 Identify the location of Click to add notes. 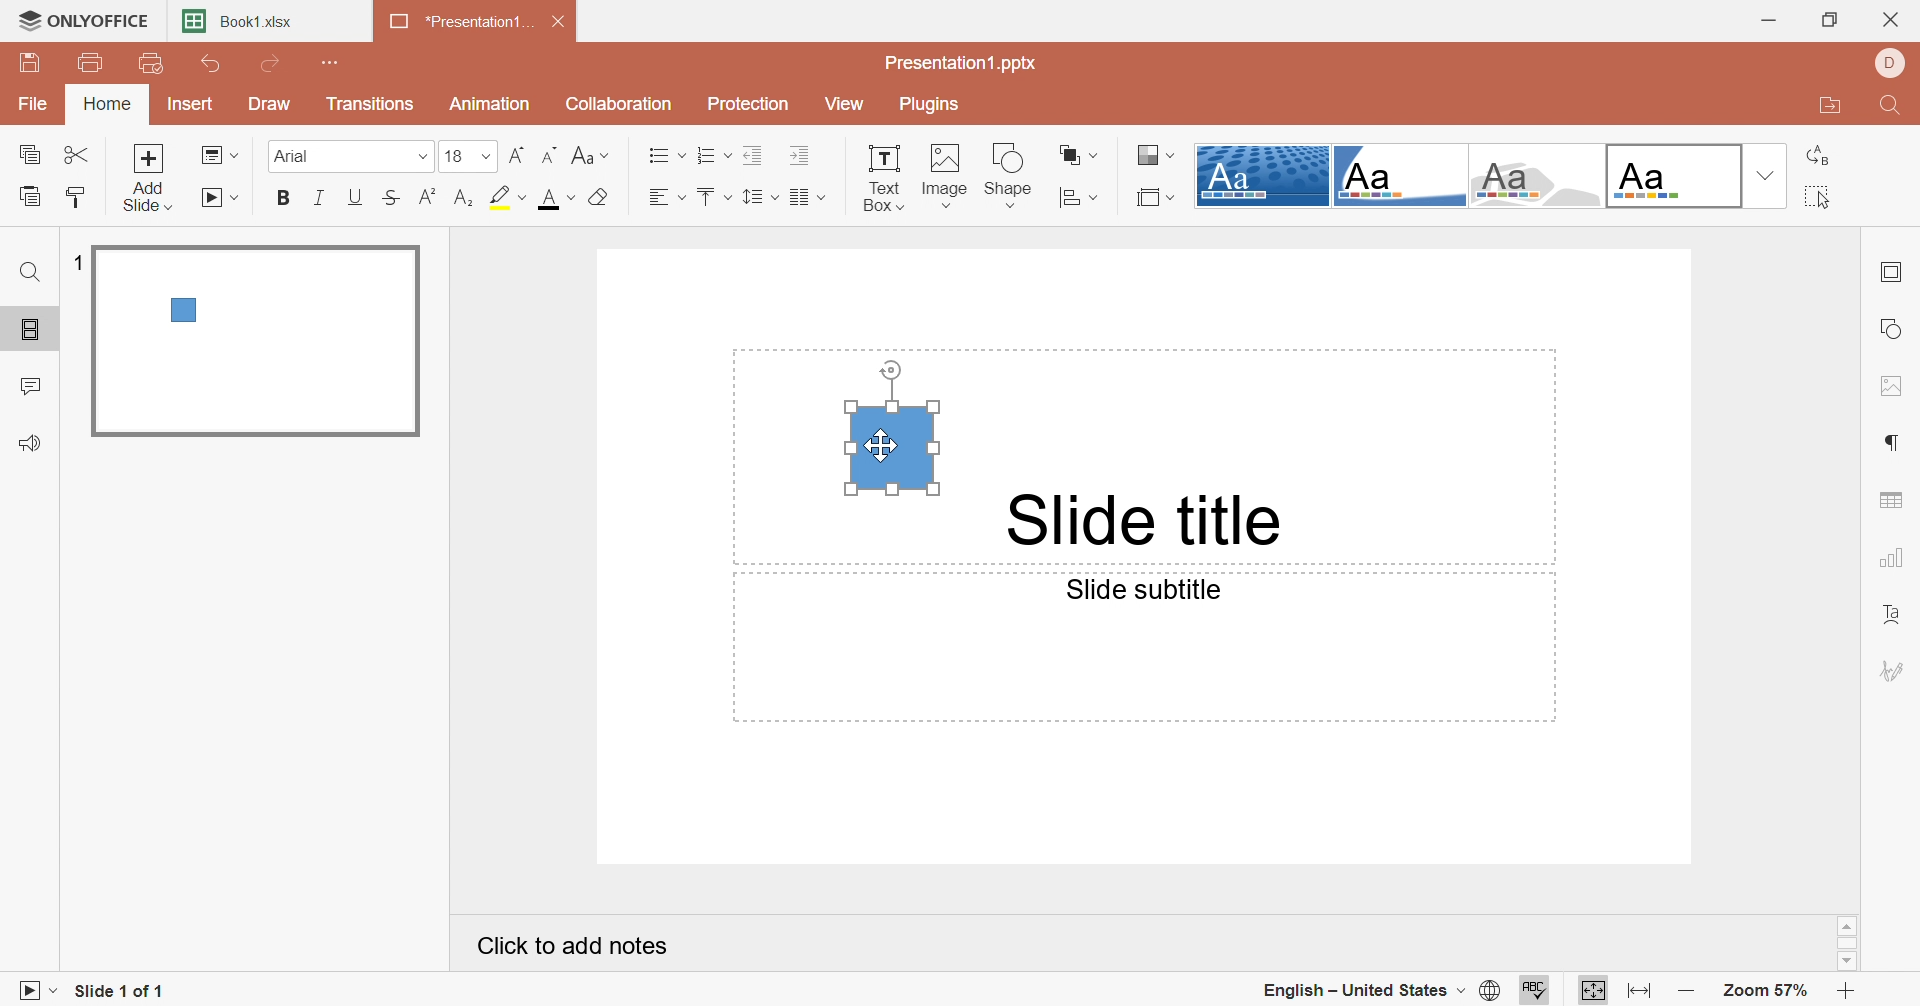
(574, 949).